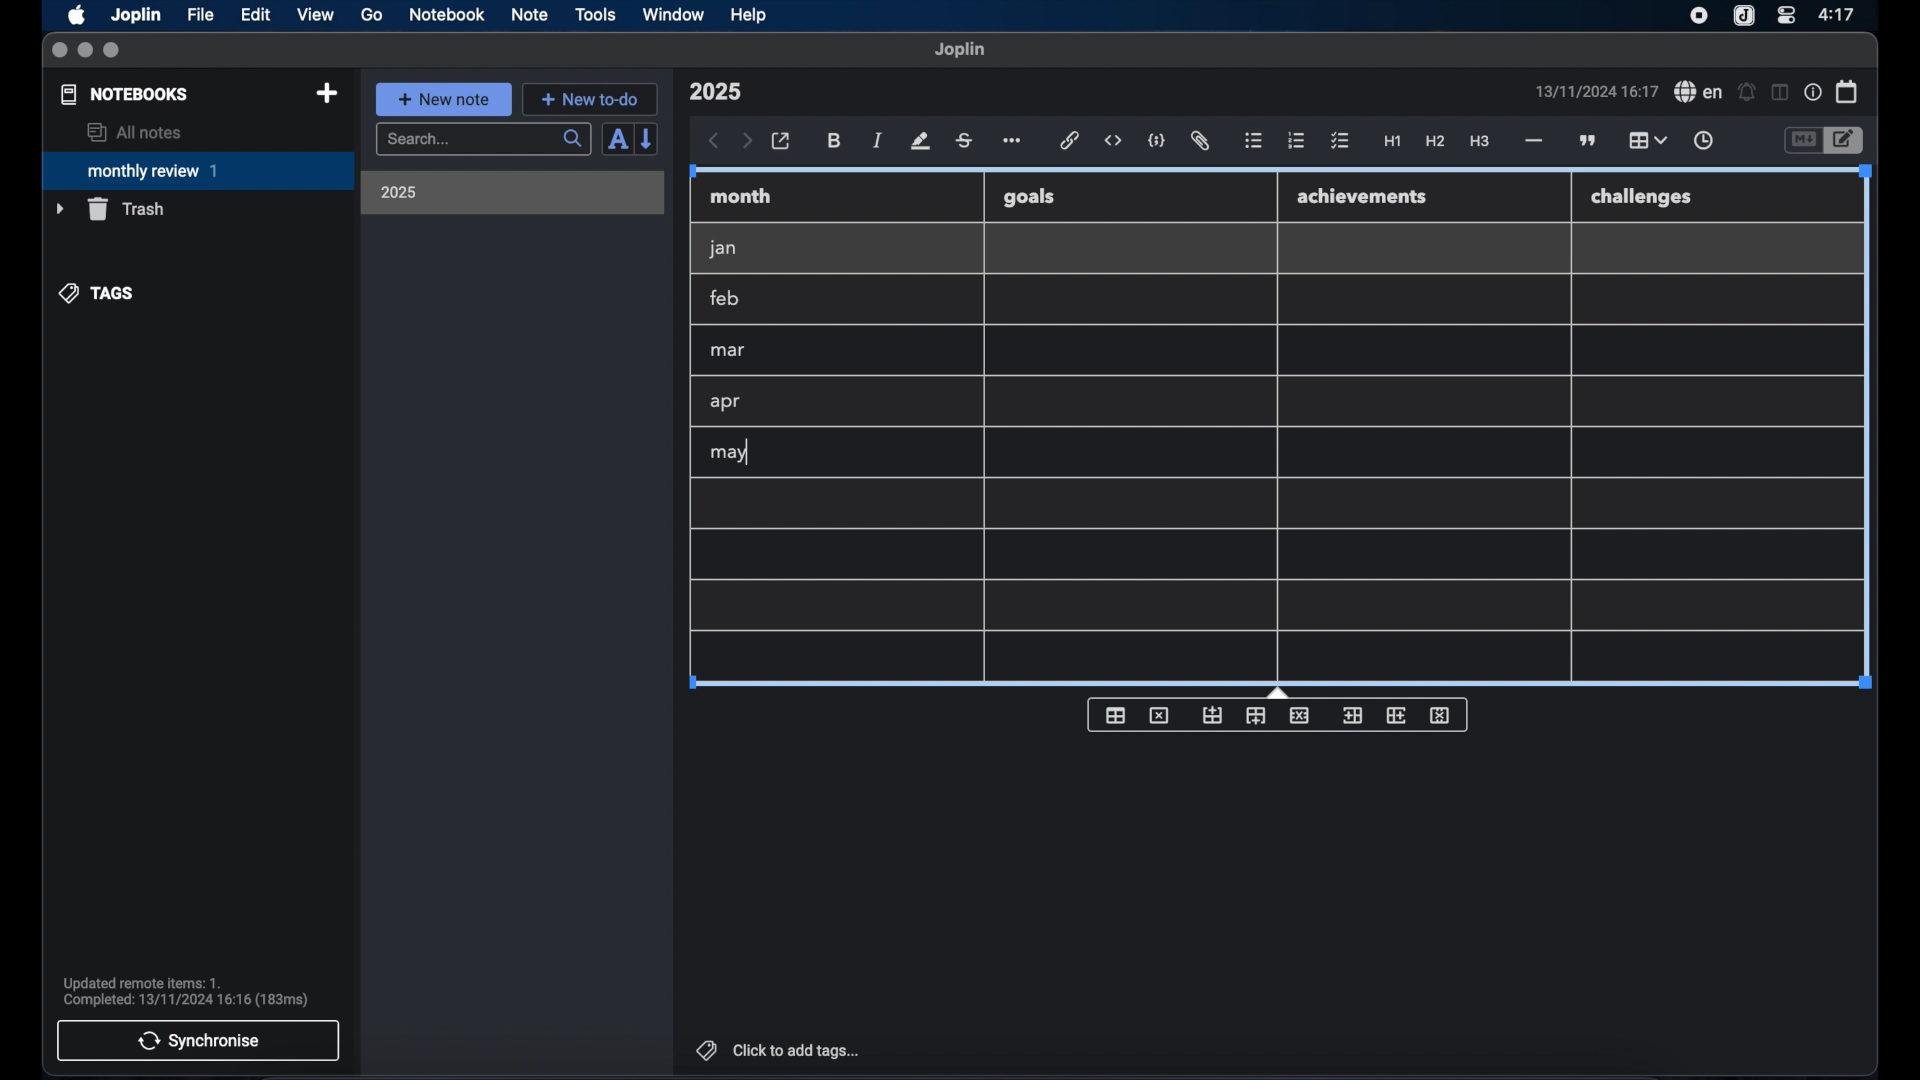  I want to click on note, so click(530, 14).